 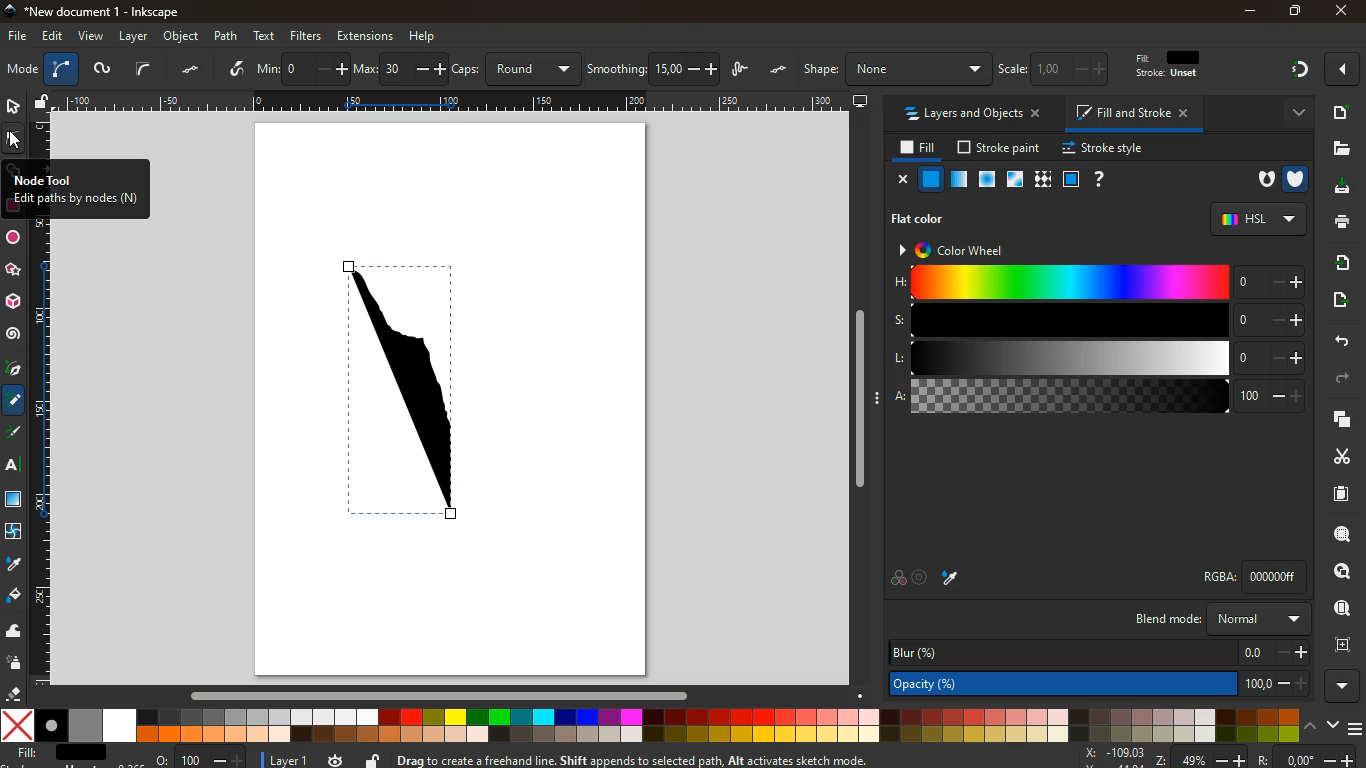 I want to click on layer, so click(x=134, y=36).